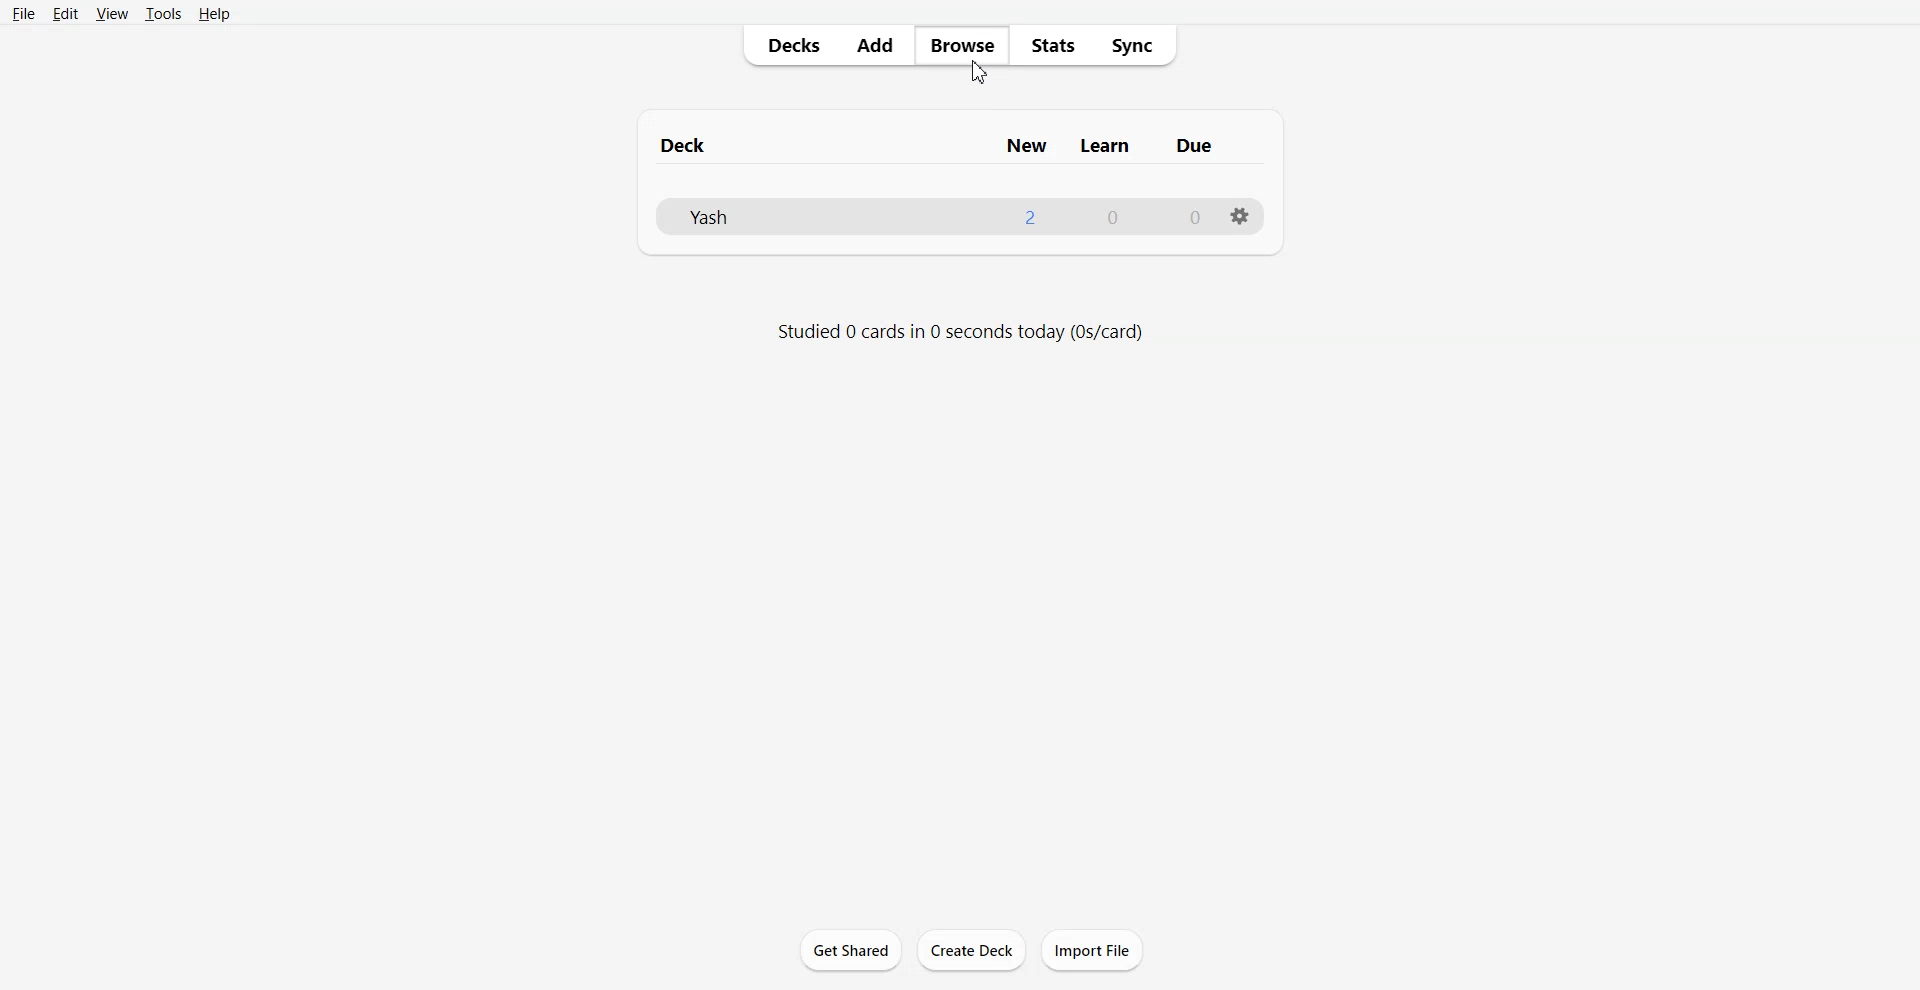  Describe the element at coordinates (1110, 216) in the screenshot. I see `0` at that location.